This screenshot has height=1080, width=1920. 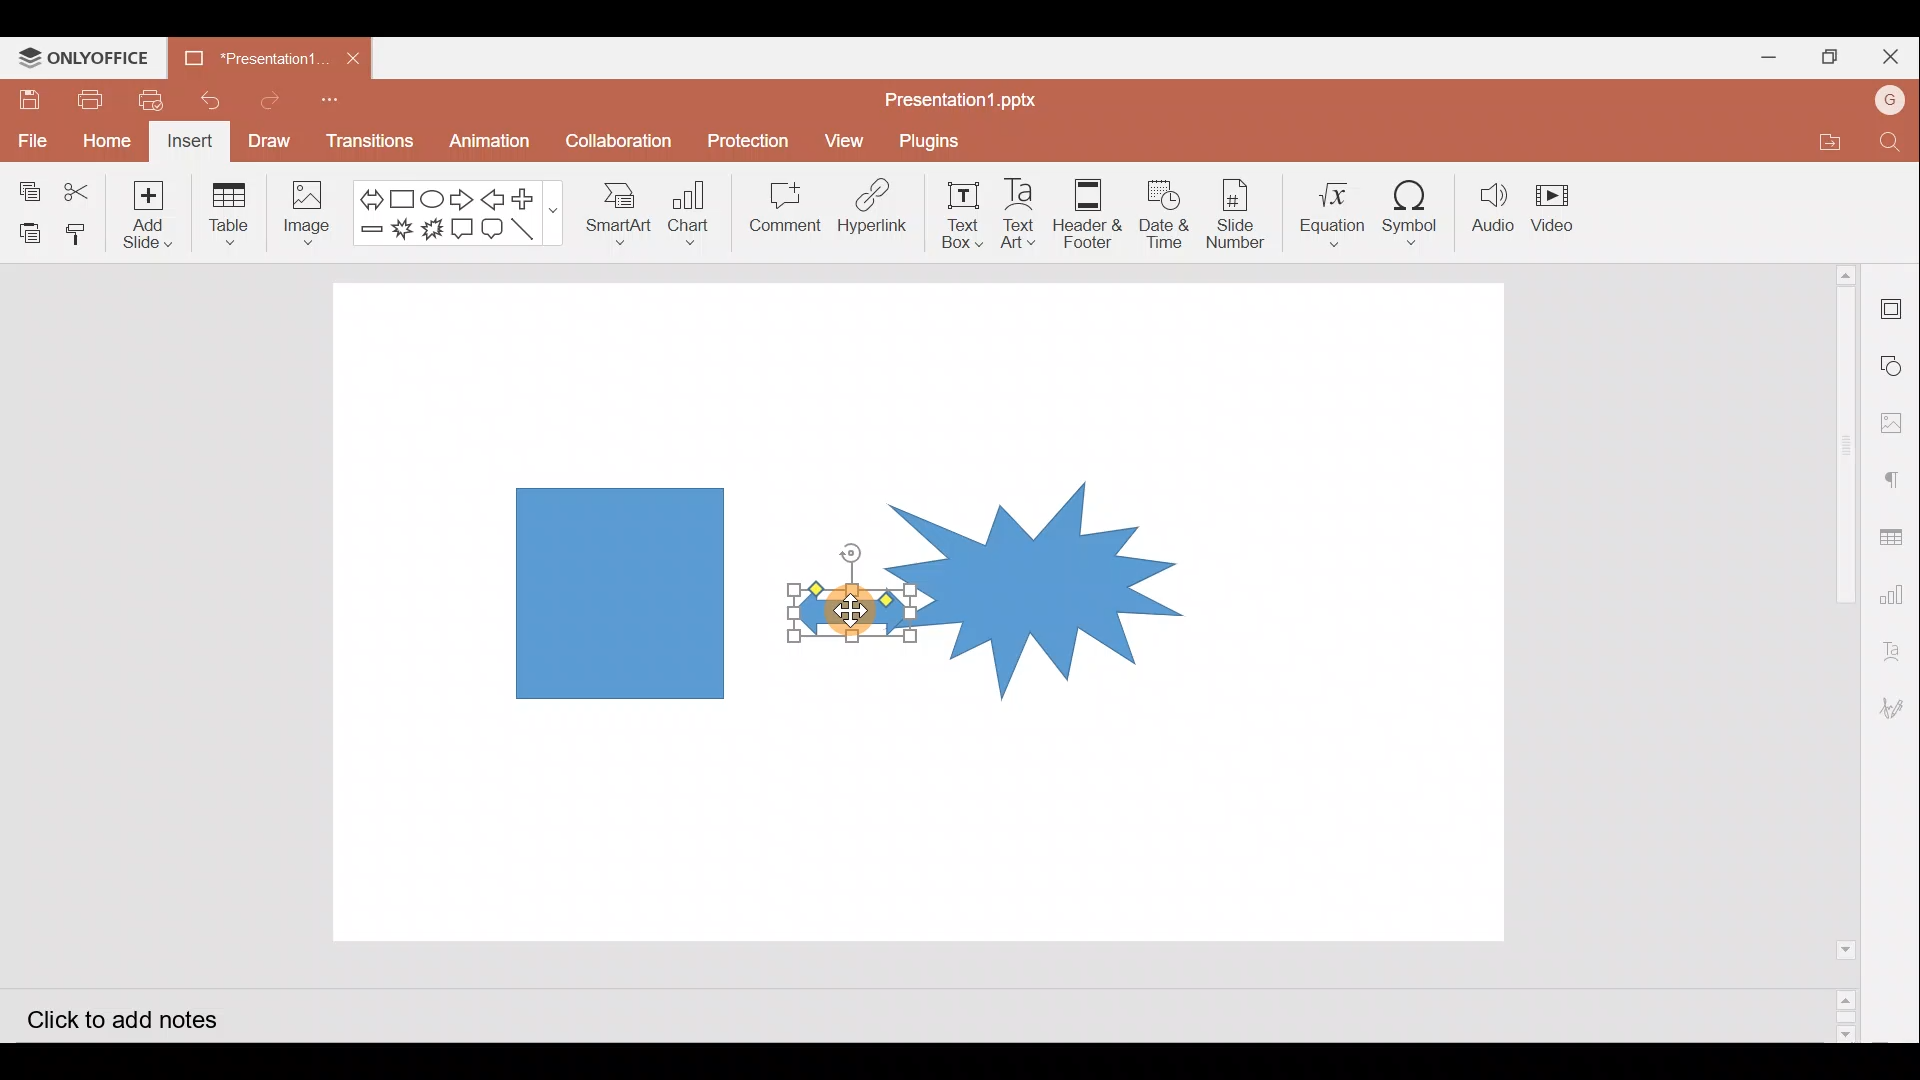 What do you see at coordinates (749, 137) in the screenshot?
I see `Protection` at bounding box center [749, 137].